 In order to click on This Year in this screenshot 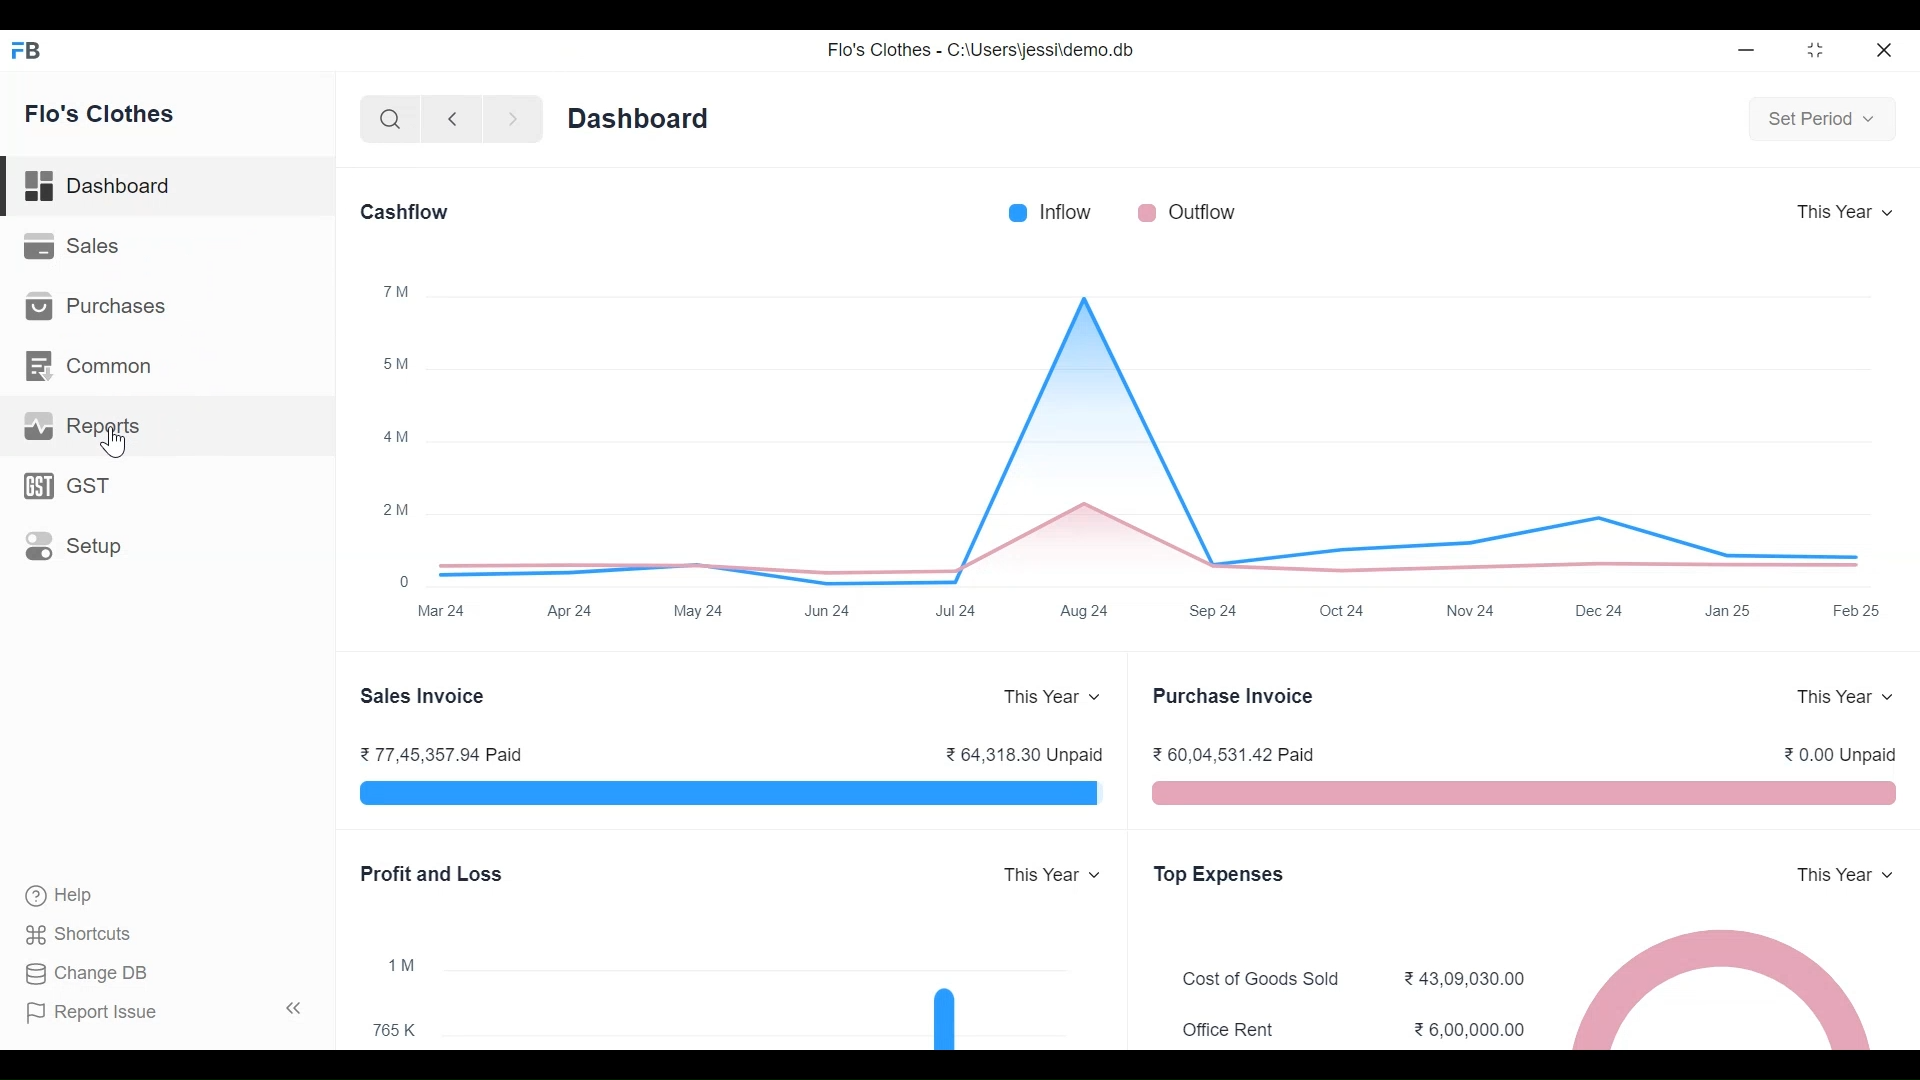, I will do `click(1828, 696)`.